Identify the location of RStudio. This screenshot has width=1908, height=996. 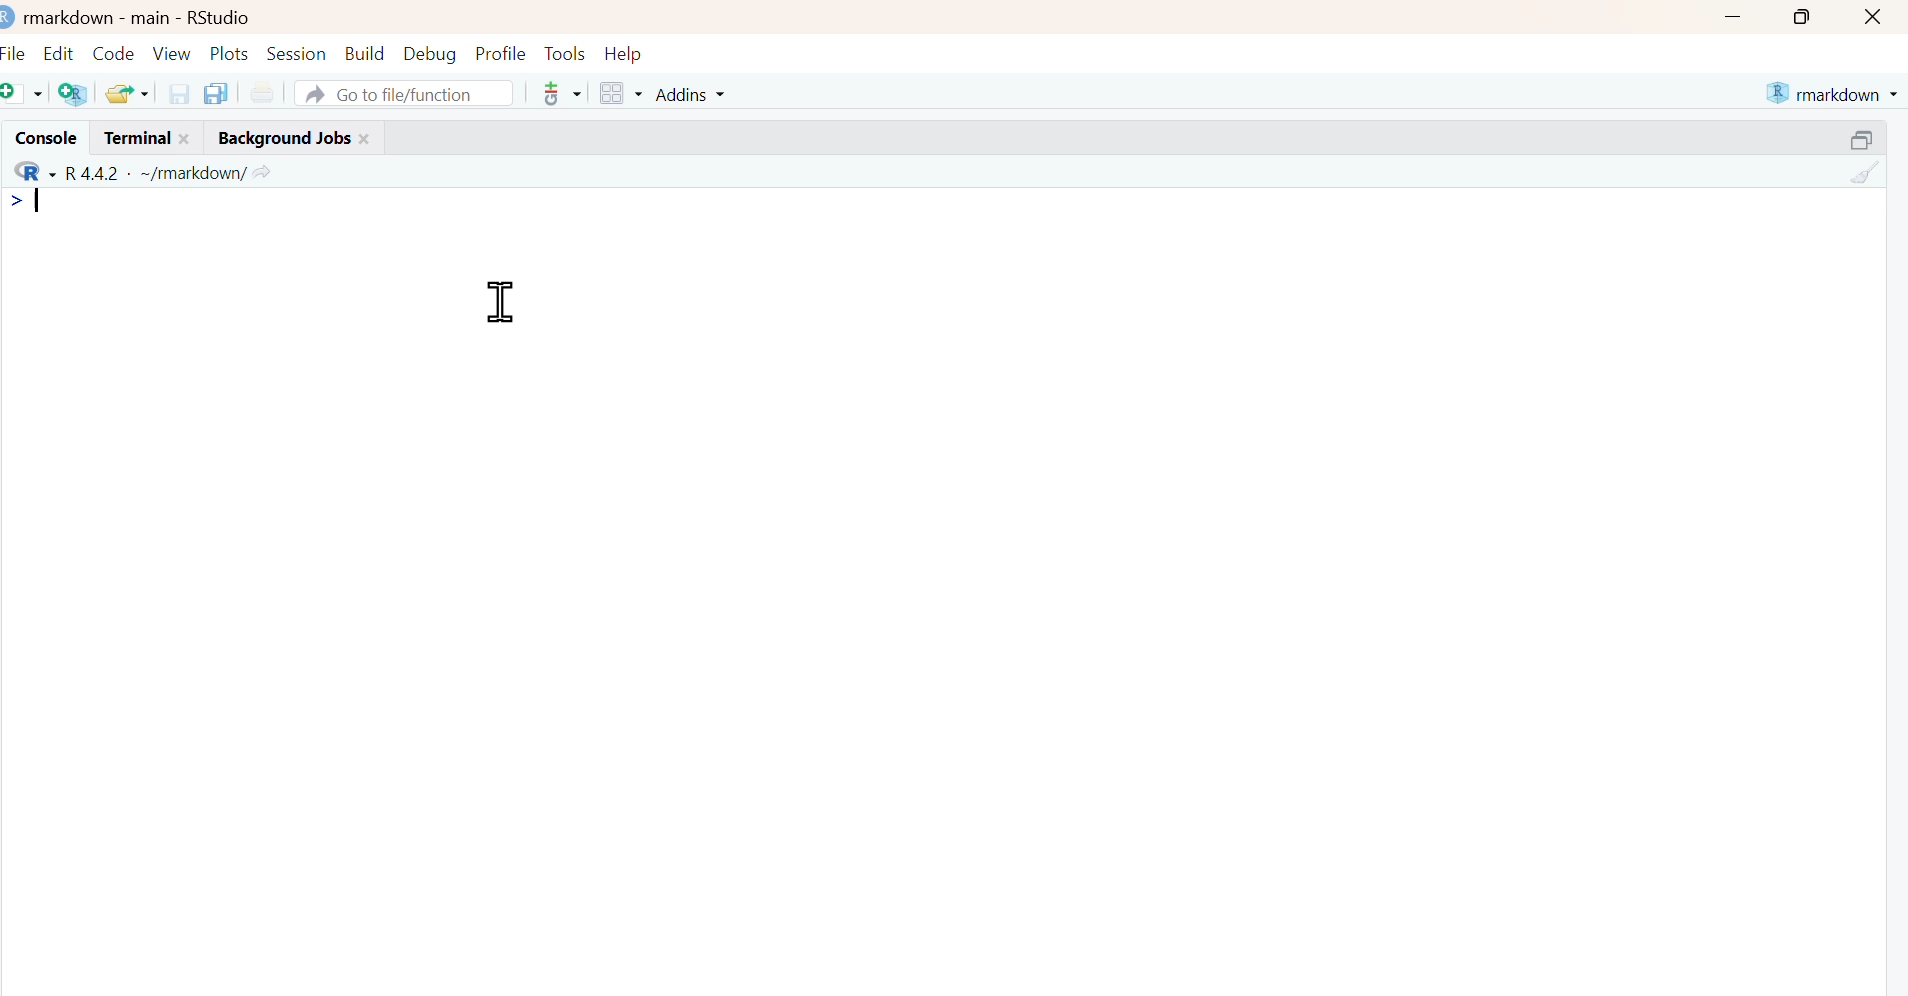
(220, 15).